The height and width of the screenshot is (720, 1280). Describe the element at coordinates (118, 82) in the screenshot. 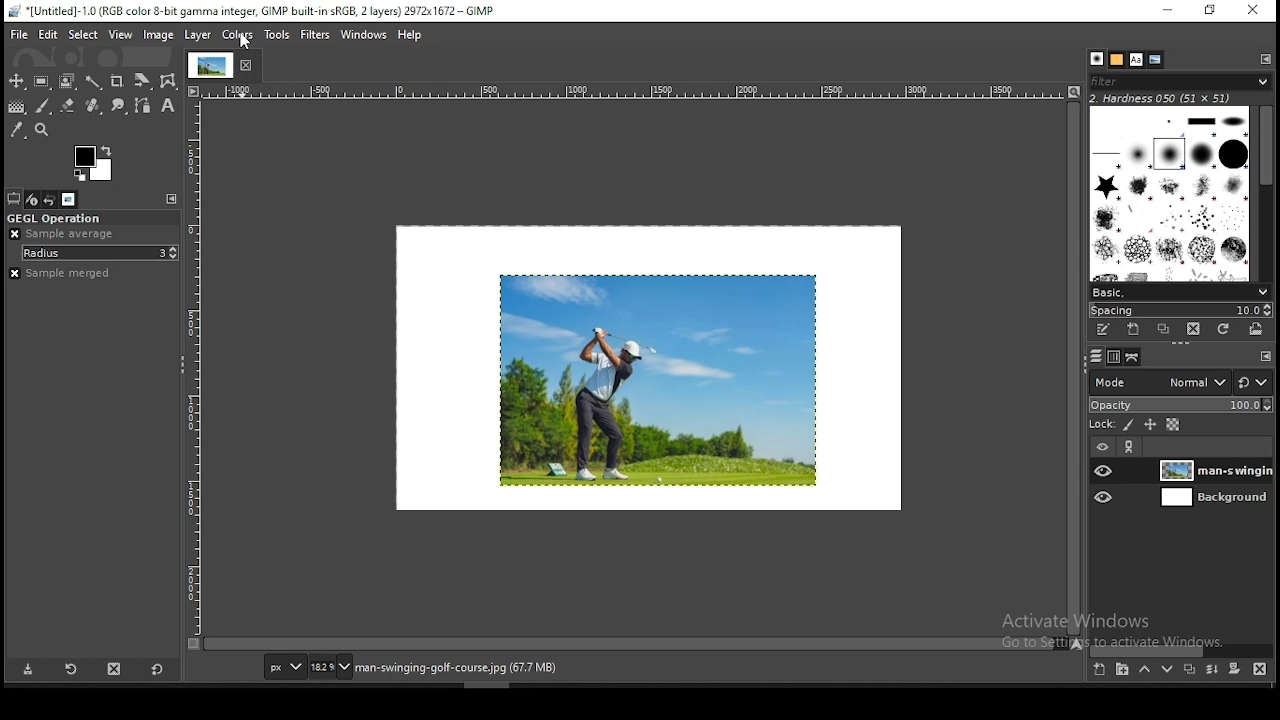

I see `crop tool` at that location.